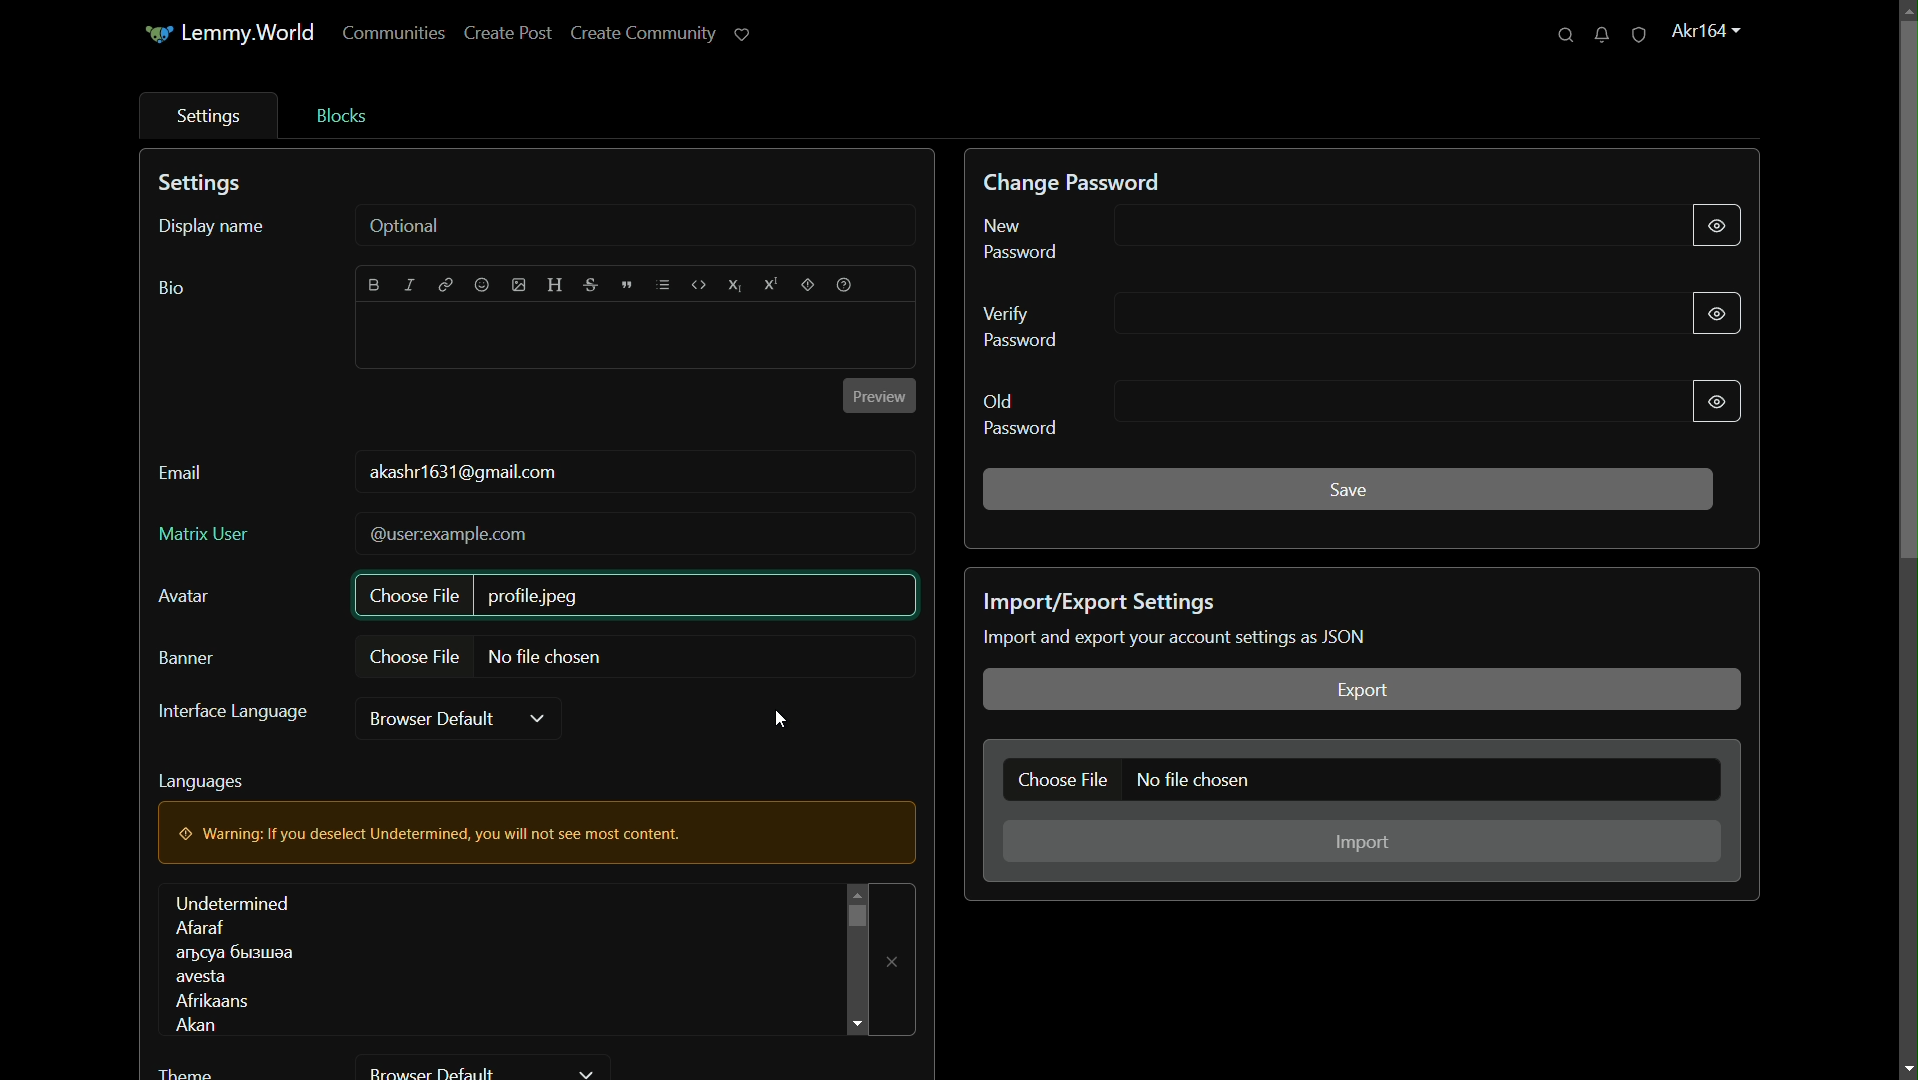 This screenshot has width=1918, height=1080. I want to click on subscript, so click(735, 286).